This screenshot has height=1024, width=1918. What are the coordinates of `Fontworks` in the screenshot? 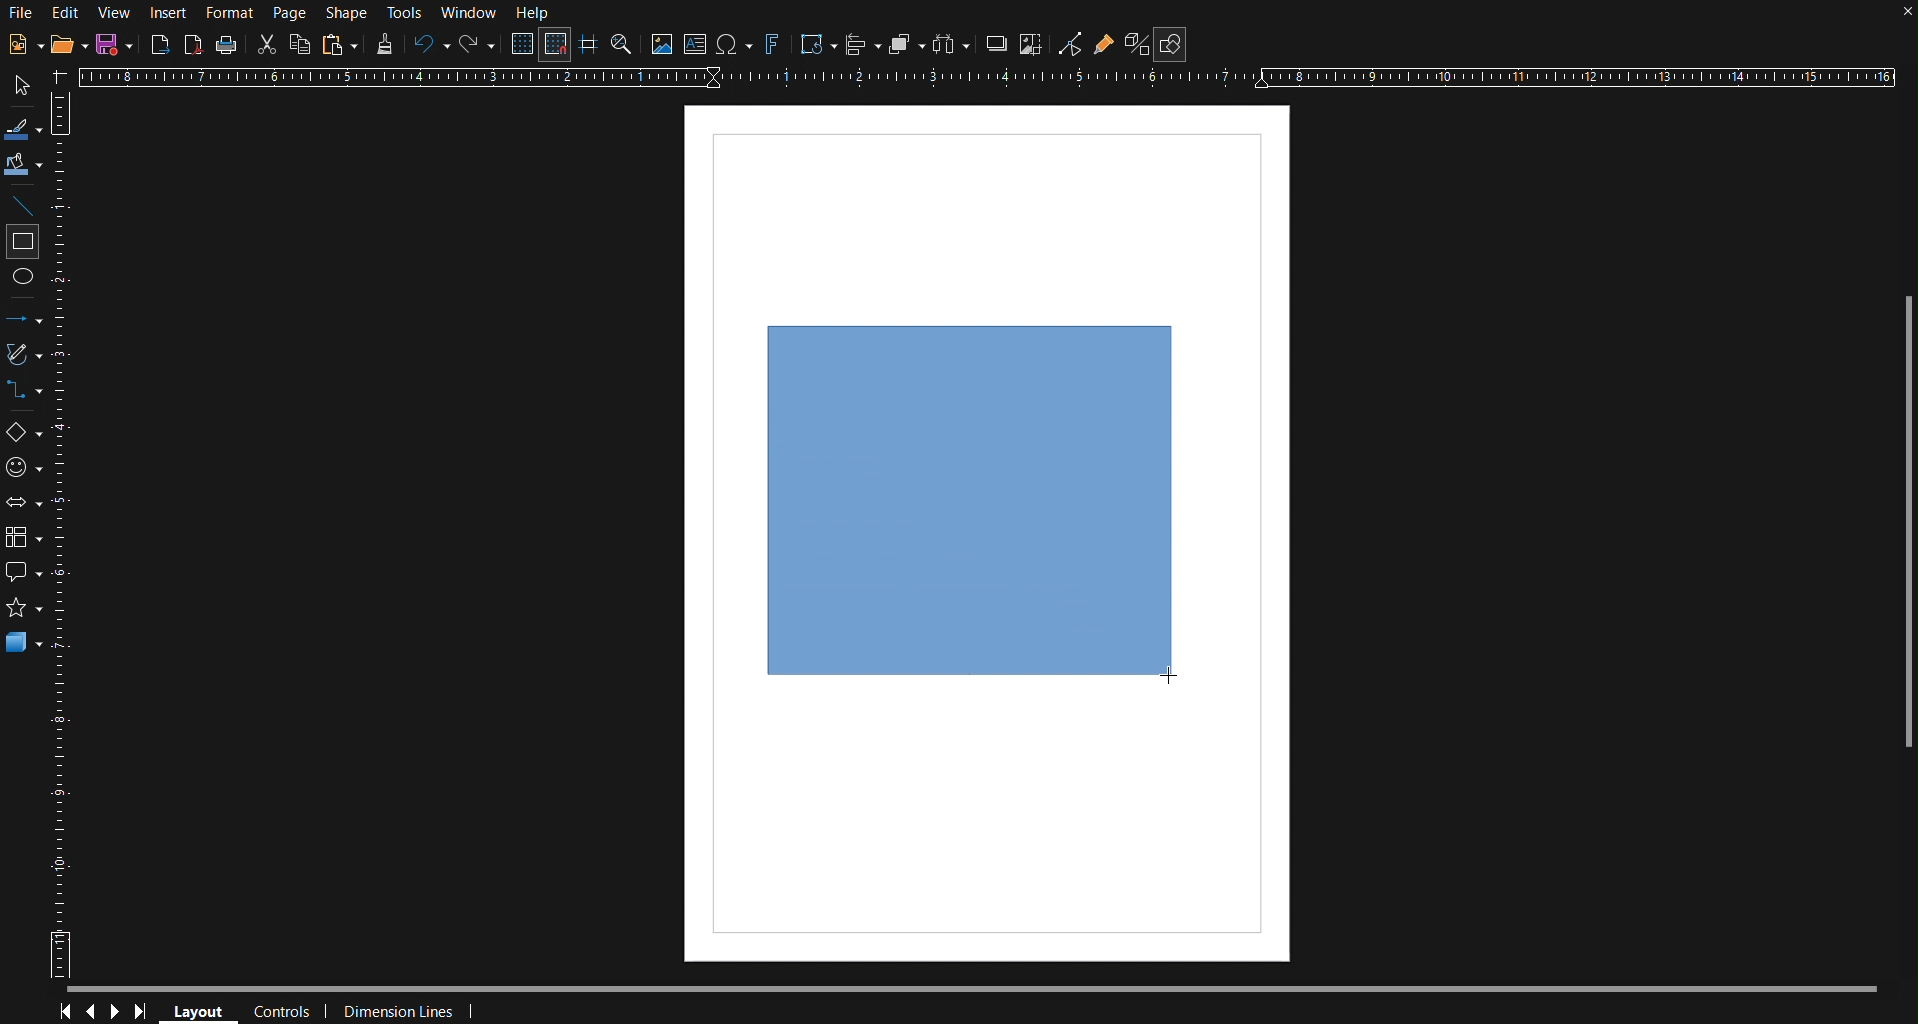 It's located at (771, 44).